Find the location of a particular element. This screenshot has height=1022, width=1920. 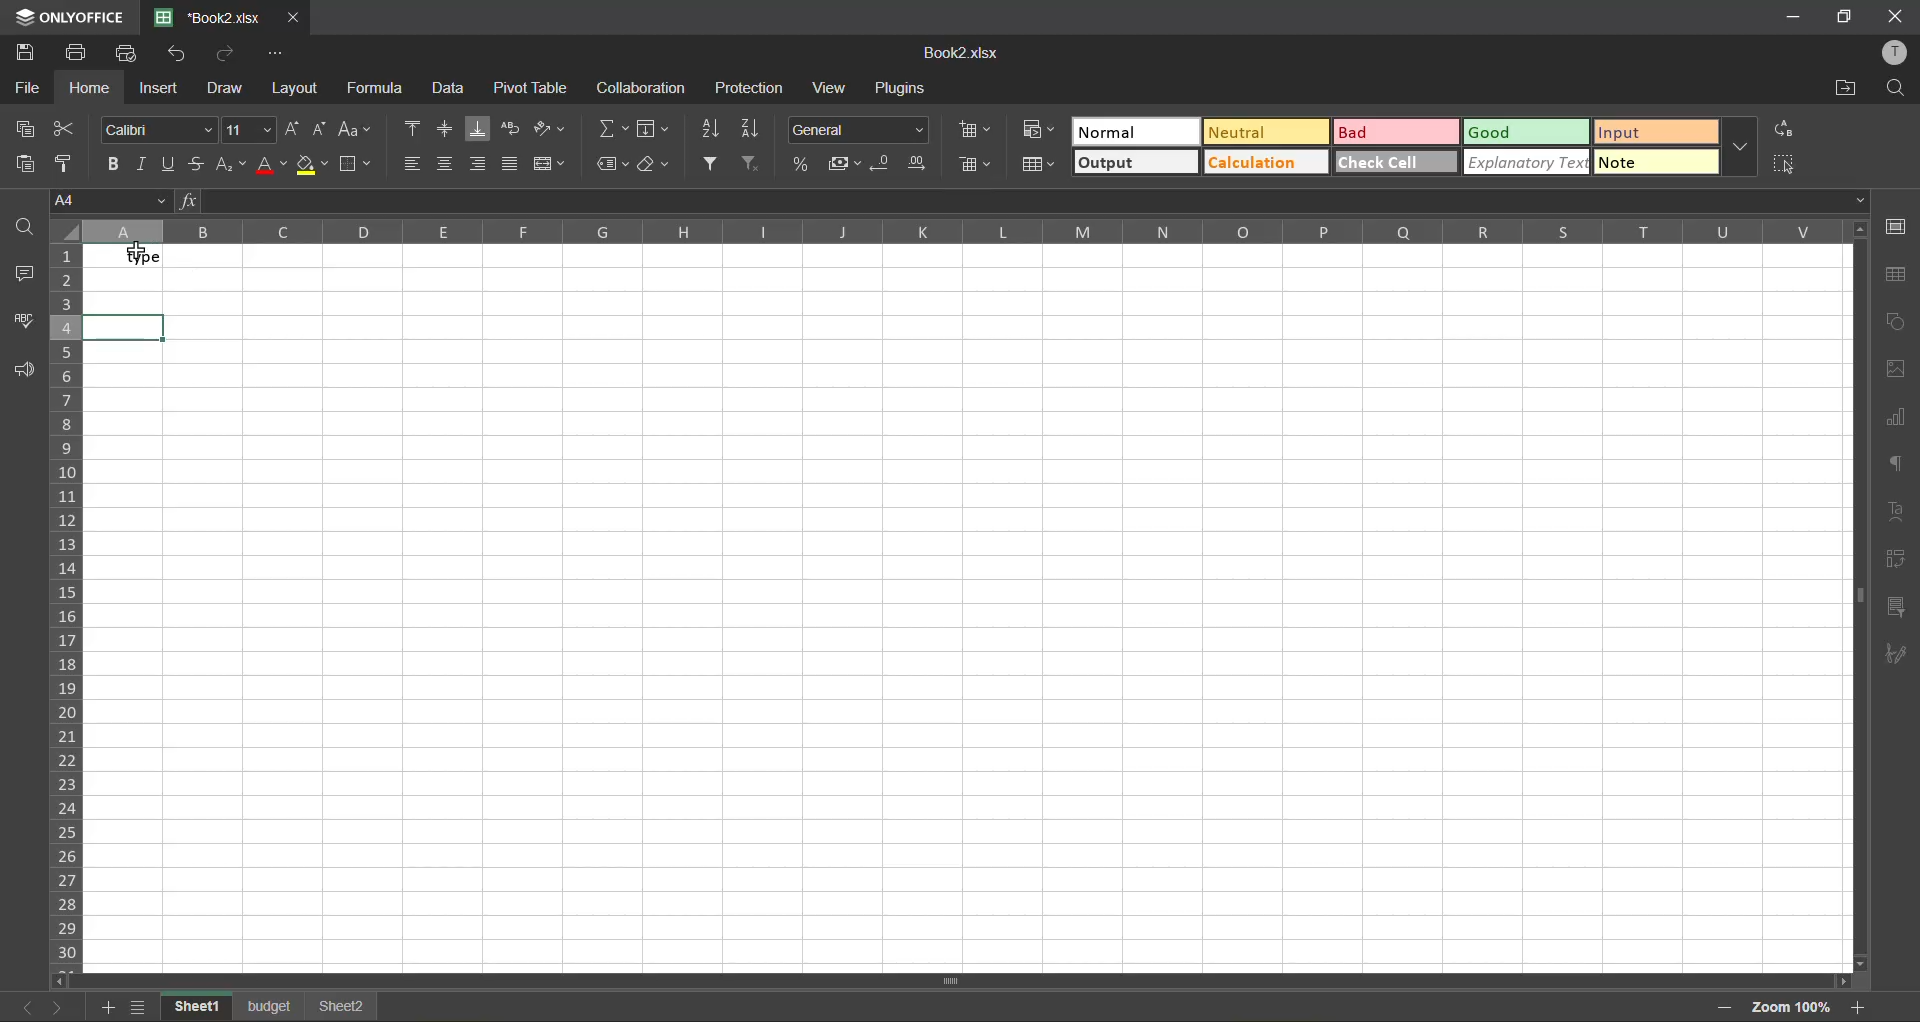

align center is located at coordinates (446, 165).